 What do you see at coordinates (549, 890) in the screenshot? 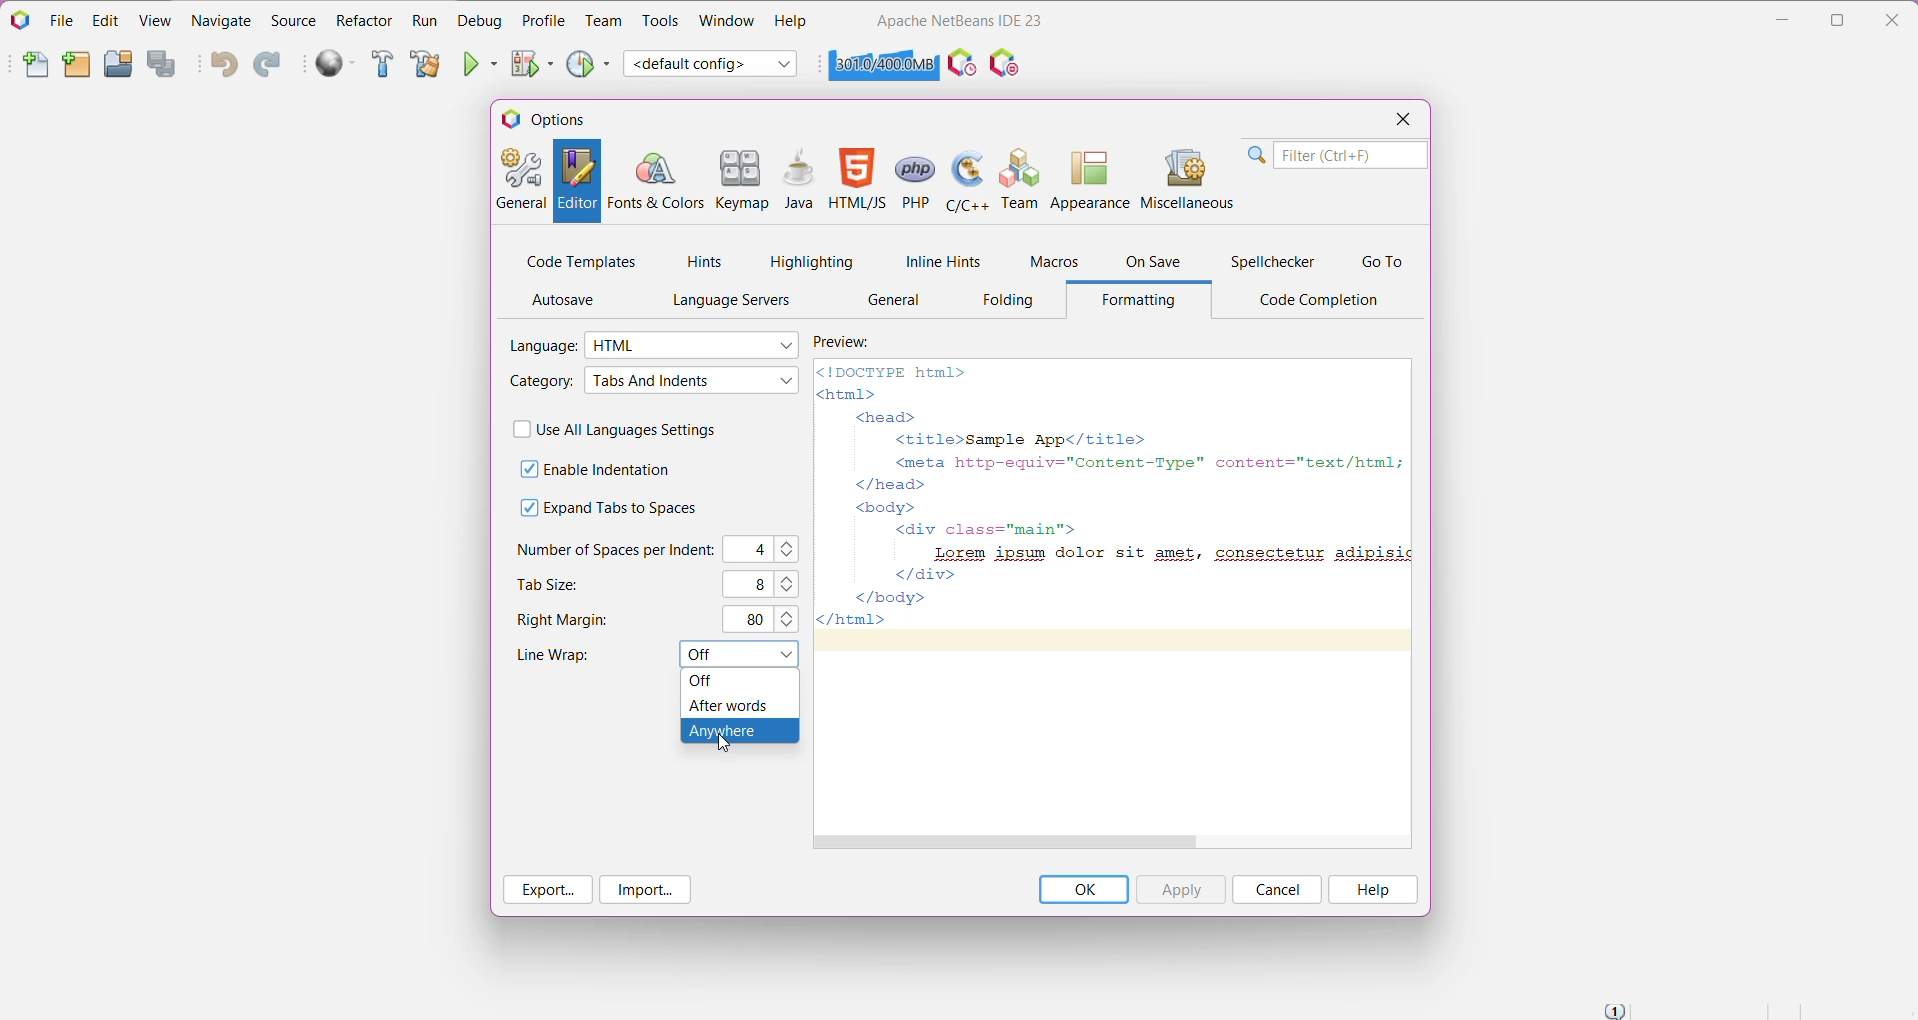
I see `Export` at bounding box center [549, 890].